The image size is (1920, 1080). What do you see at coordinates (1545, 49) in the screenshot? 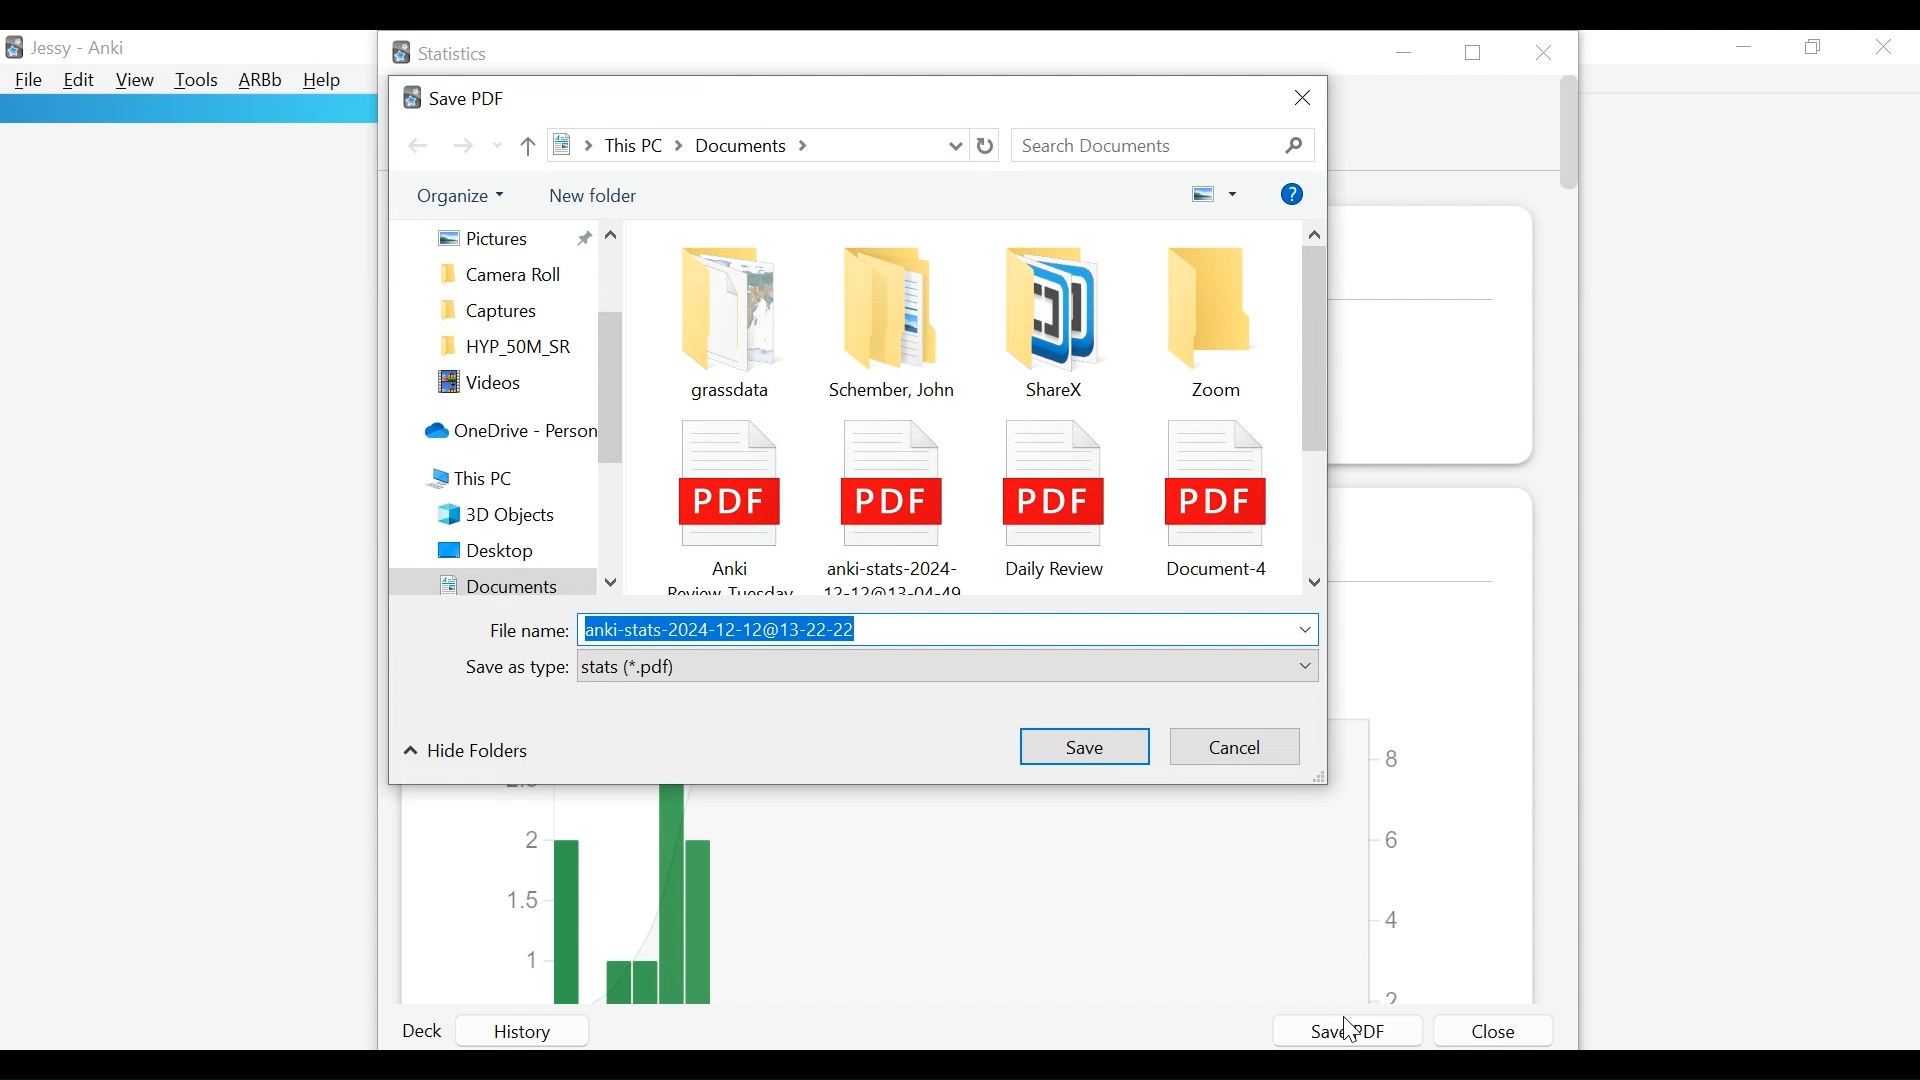
I see `Close` at bounding box center [1545, 49].